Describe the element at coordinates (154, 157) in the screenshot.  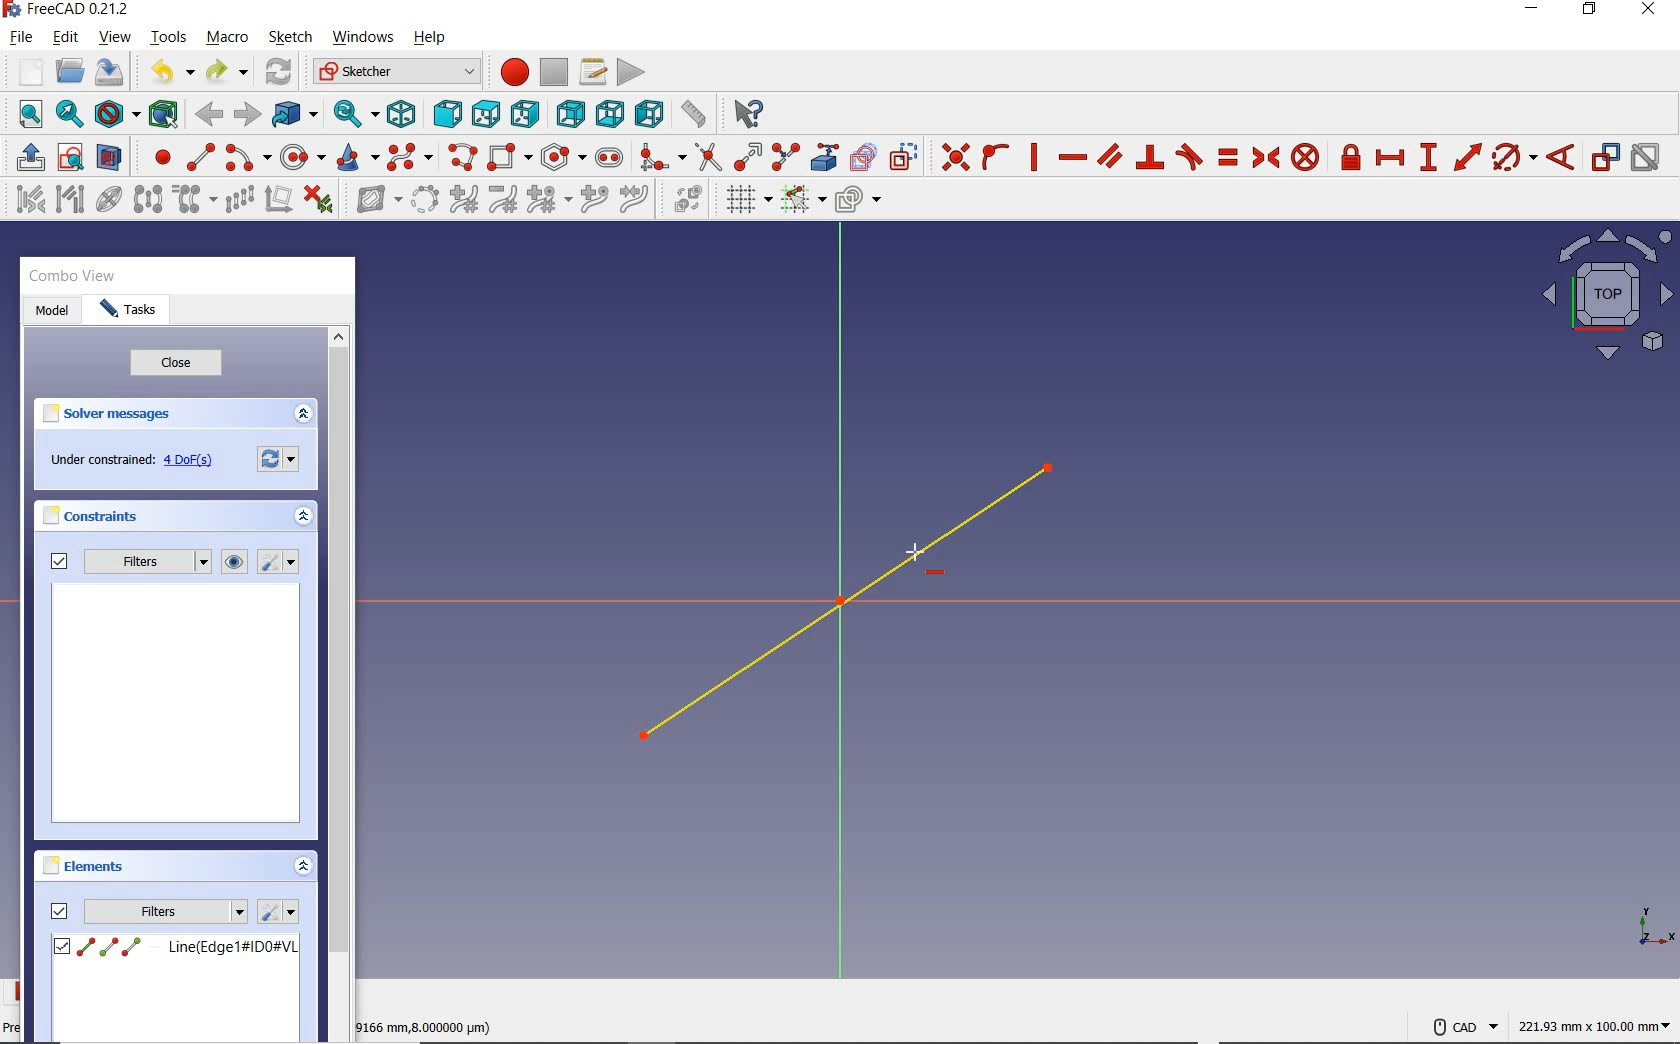
I see `CREATE POINT` at that location.